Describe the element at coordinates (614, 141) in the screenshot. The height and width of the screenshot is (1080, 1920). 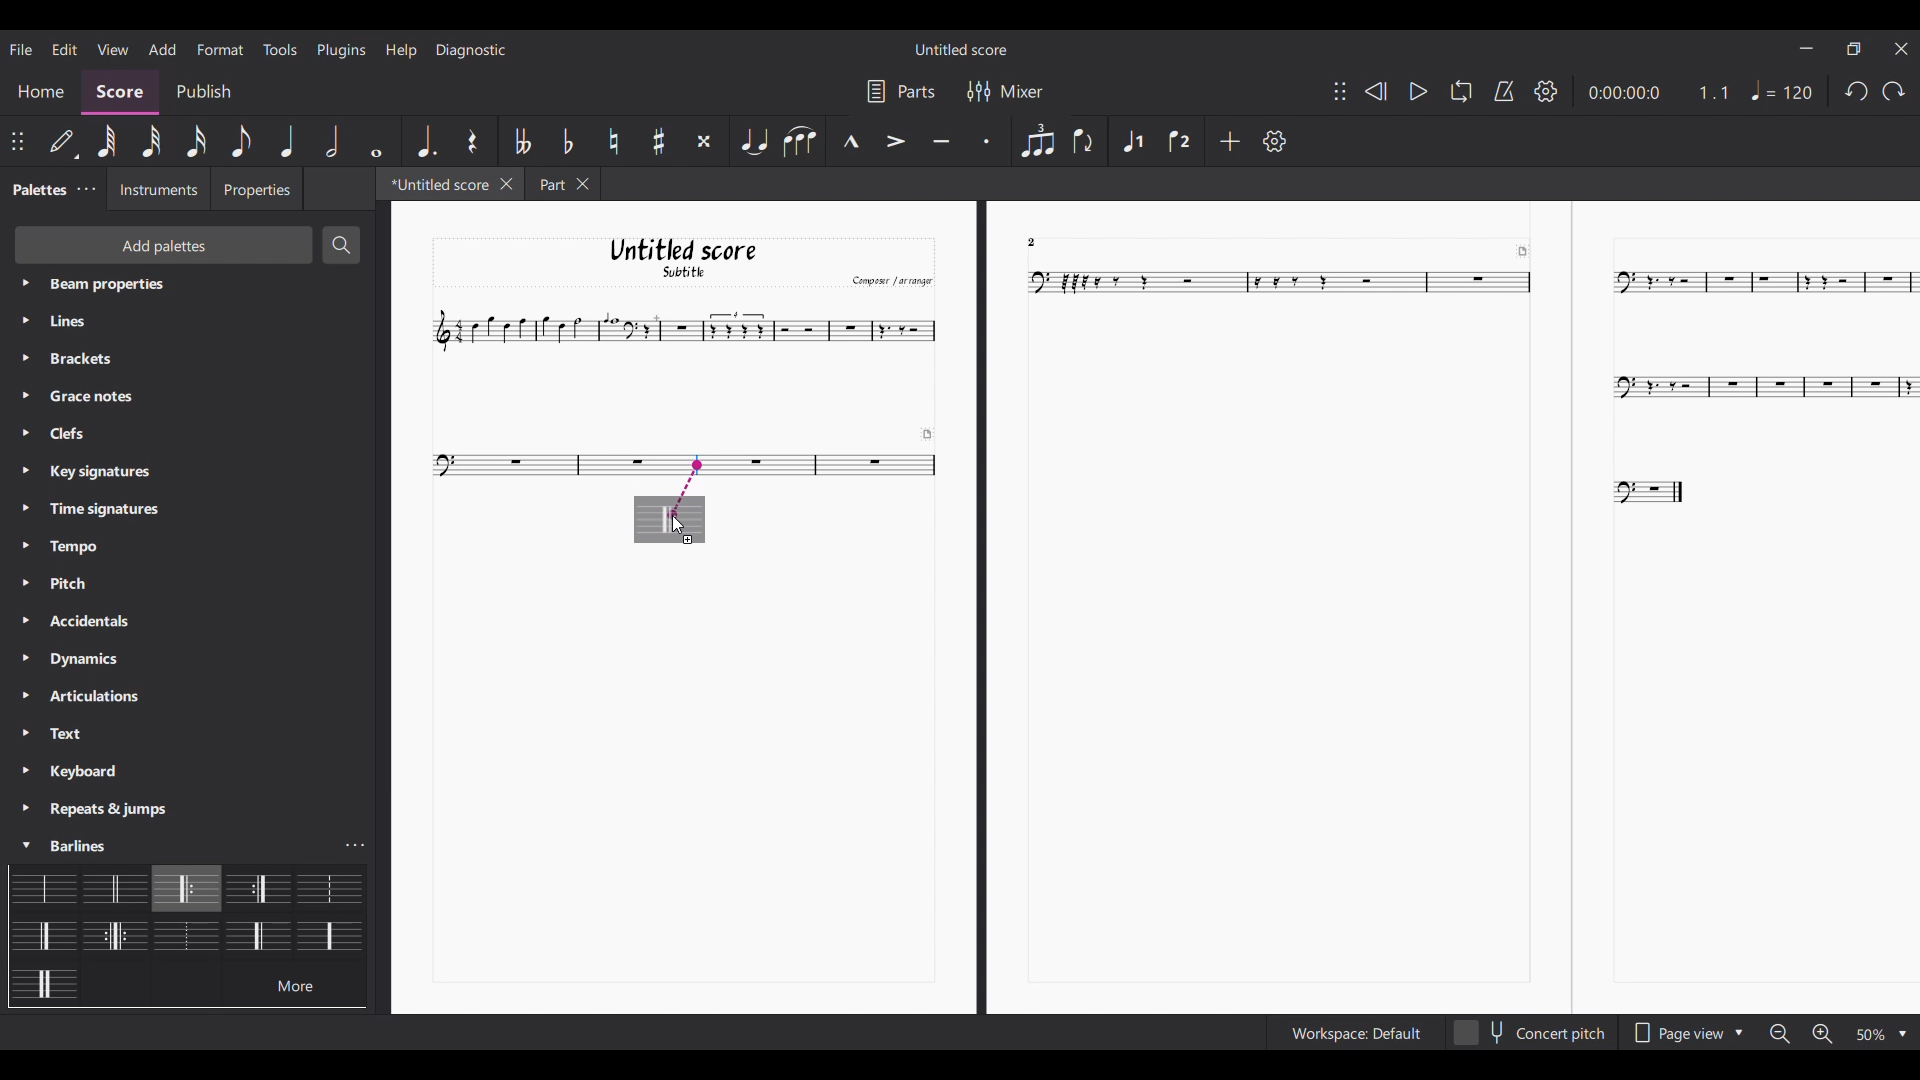
I see `Toggle natural` at that location.